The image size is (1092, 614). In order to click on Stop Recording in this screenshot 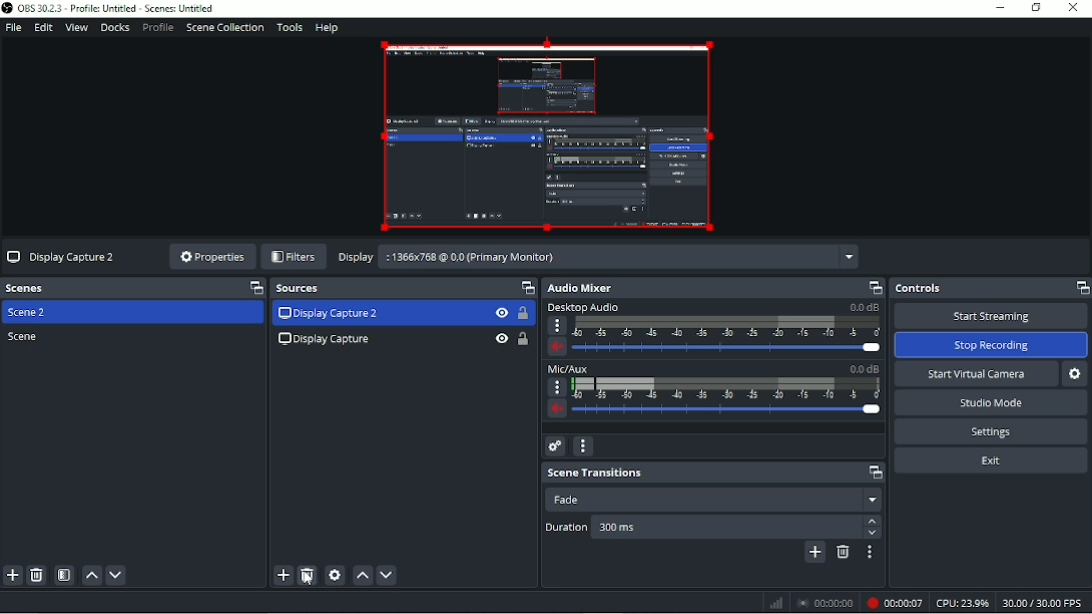, I will do `click(992, 345)`.